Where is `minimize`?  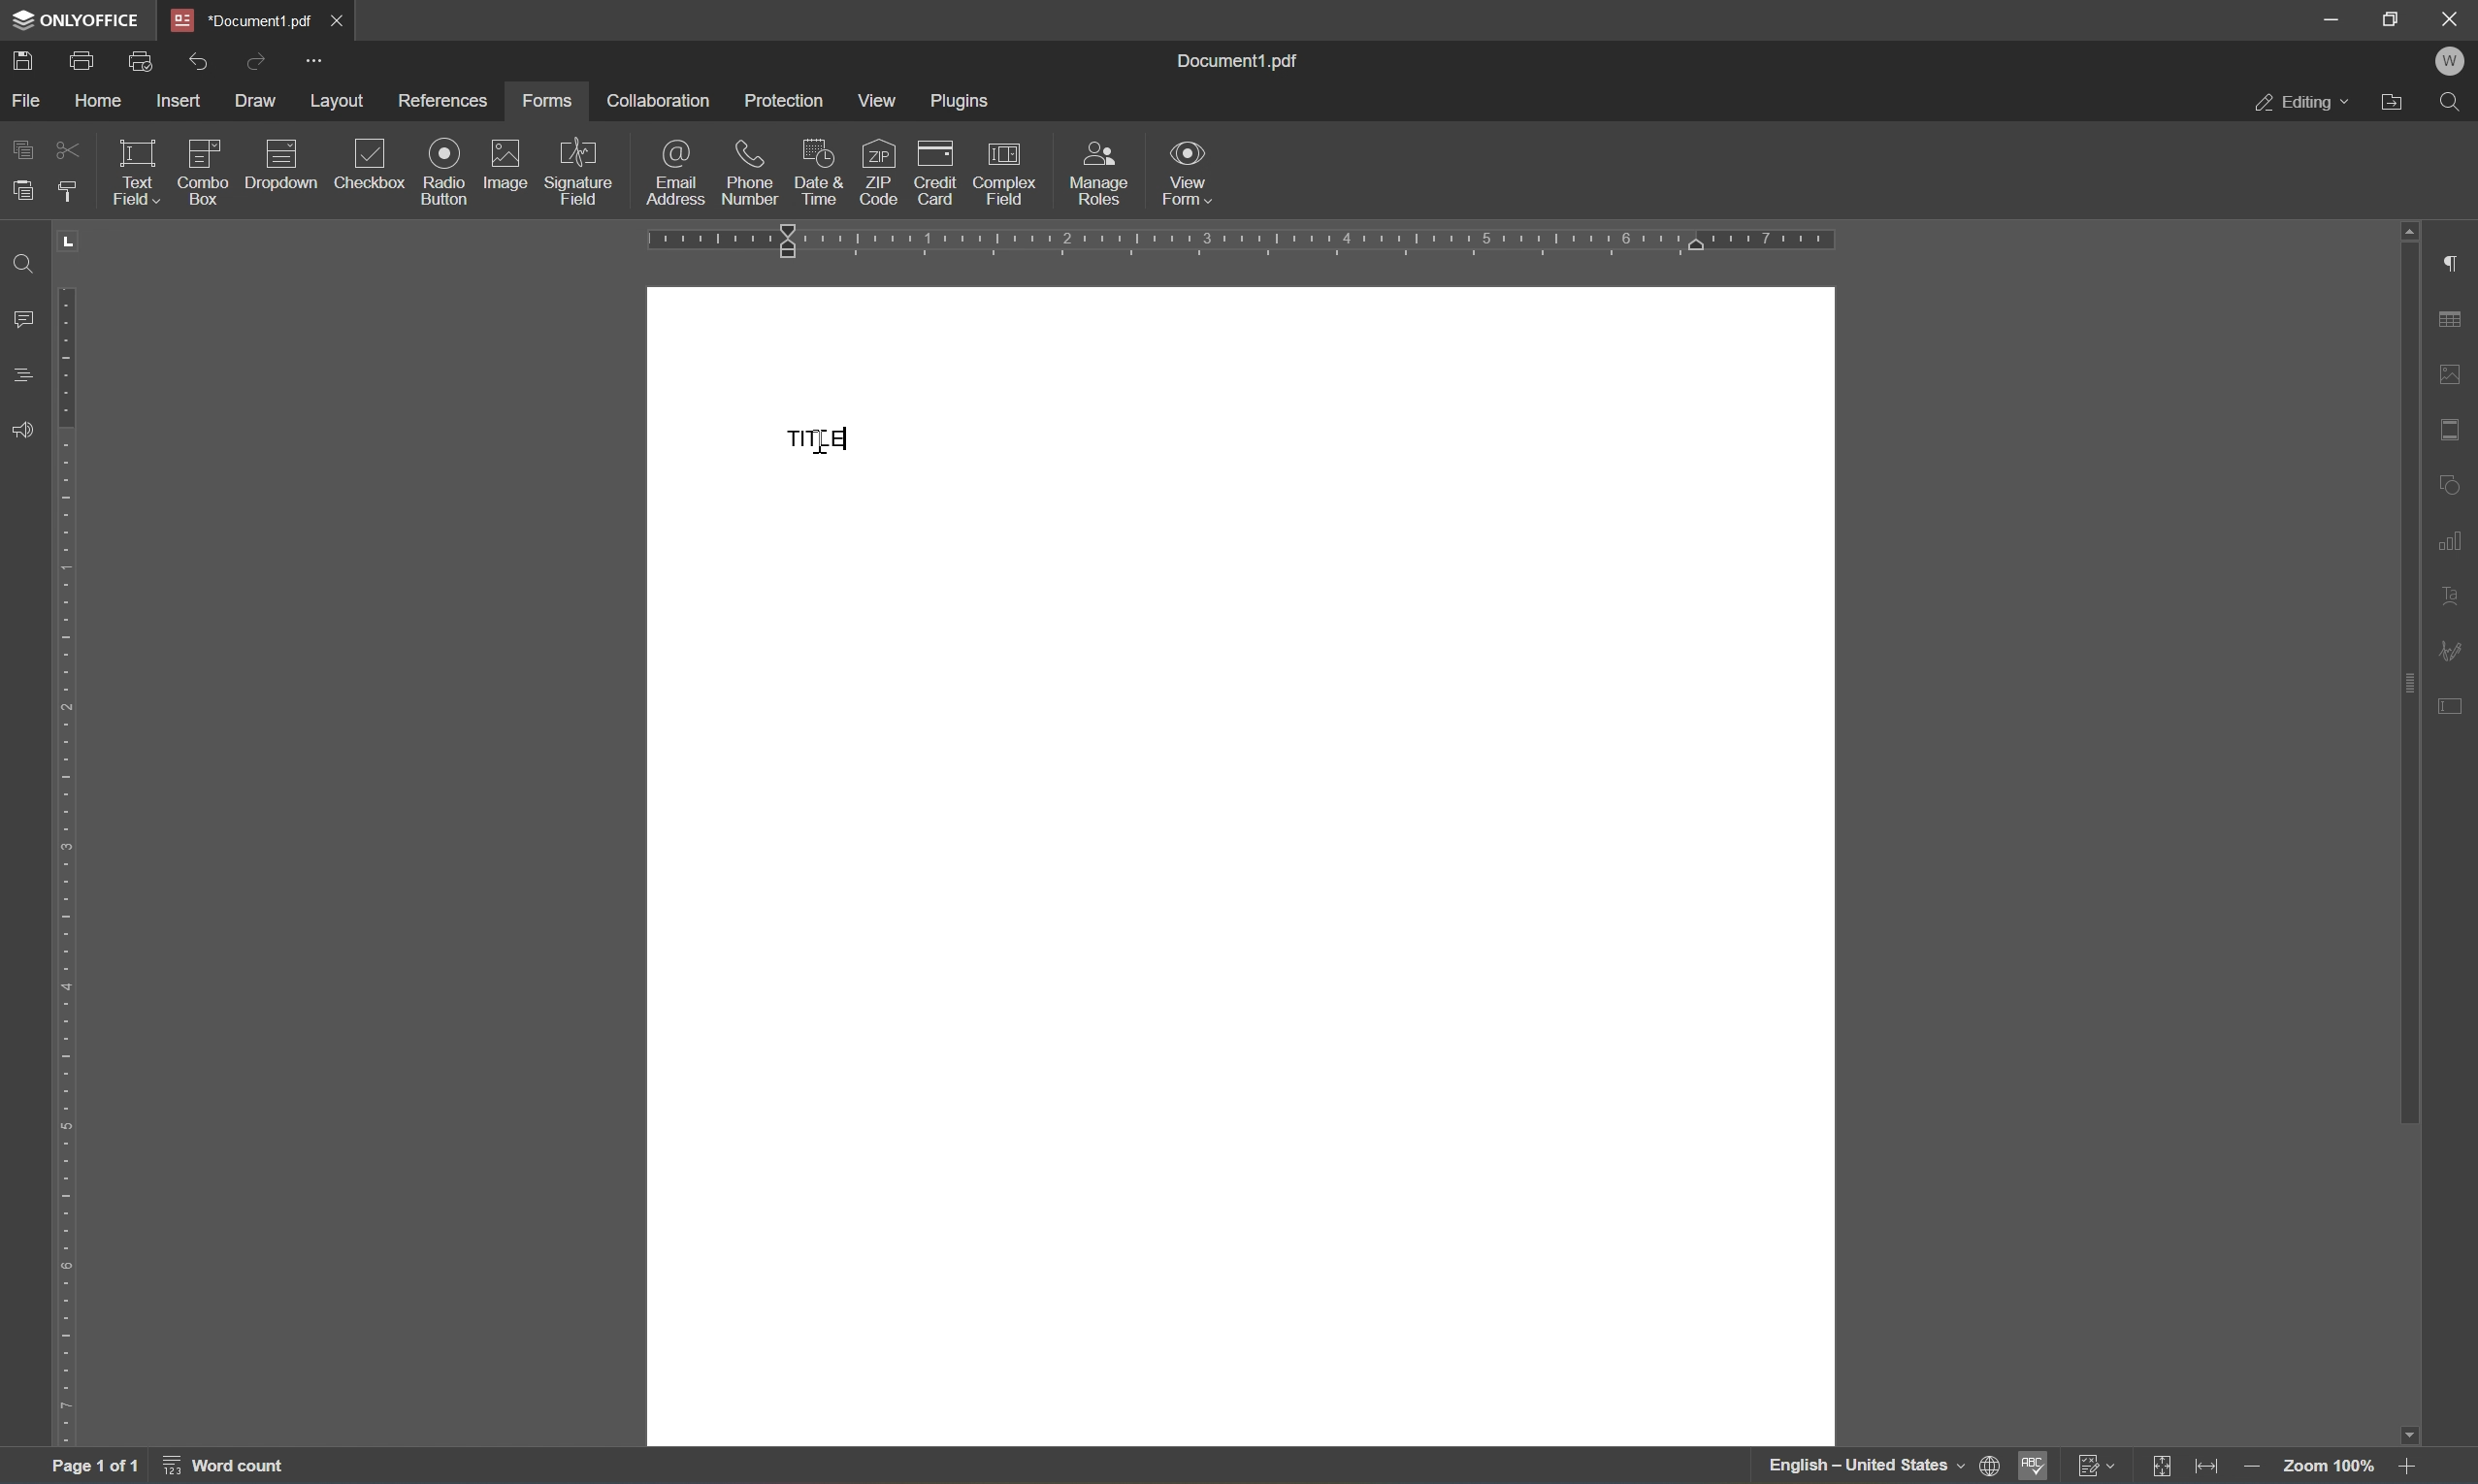
minimize is located at coordinates (2330, 20).